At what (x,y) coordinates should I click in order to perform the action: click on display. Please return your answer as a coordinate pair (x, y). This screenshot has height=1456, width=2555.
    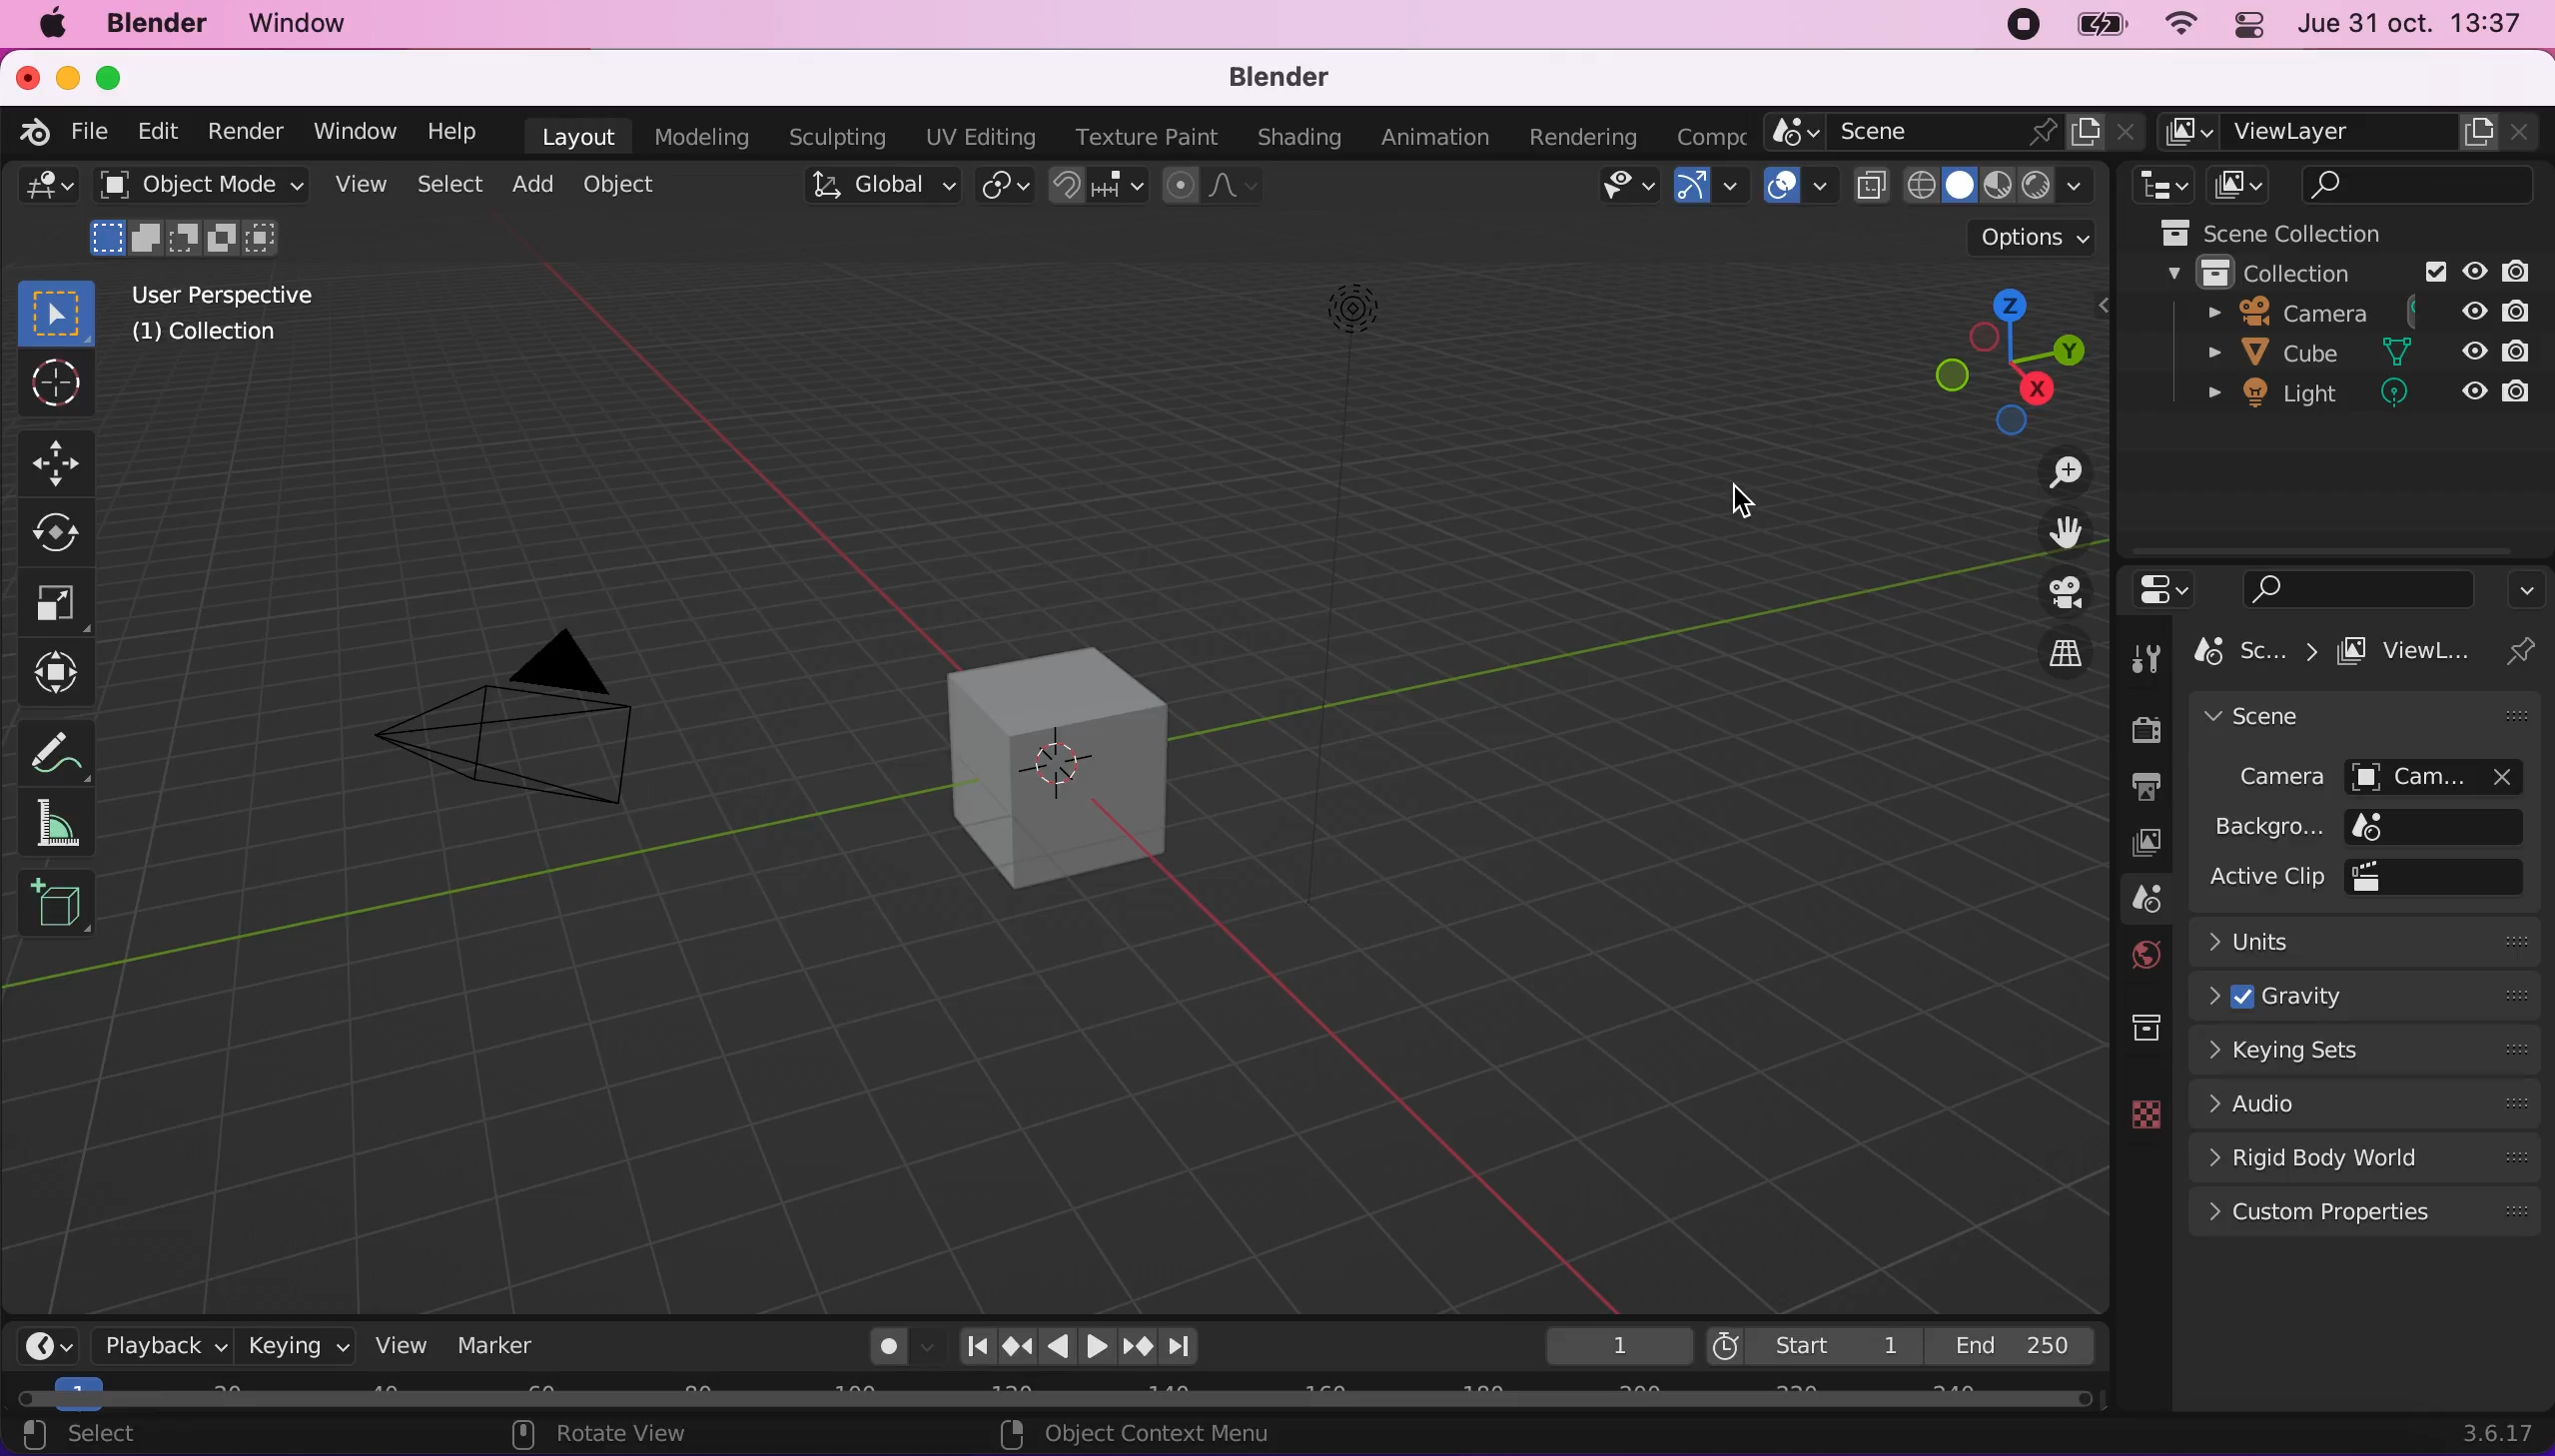
    Looking at the image, I should click on (2129, 843).